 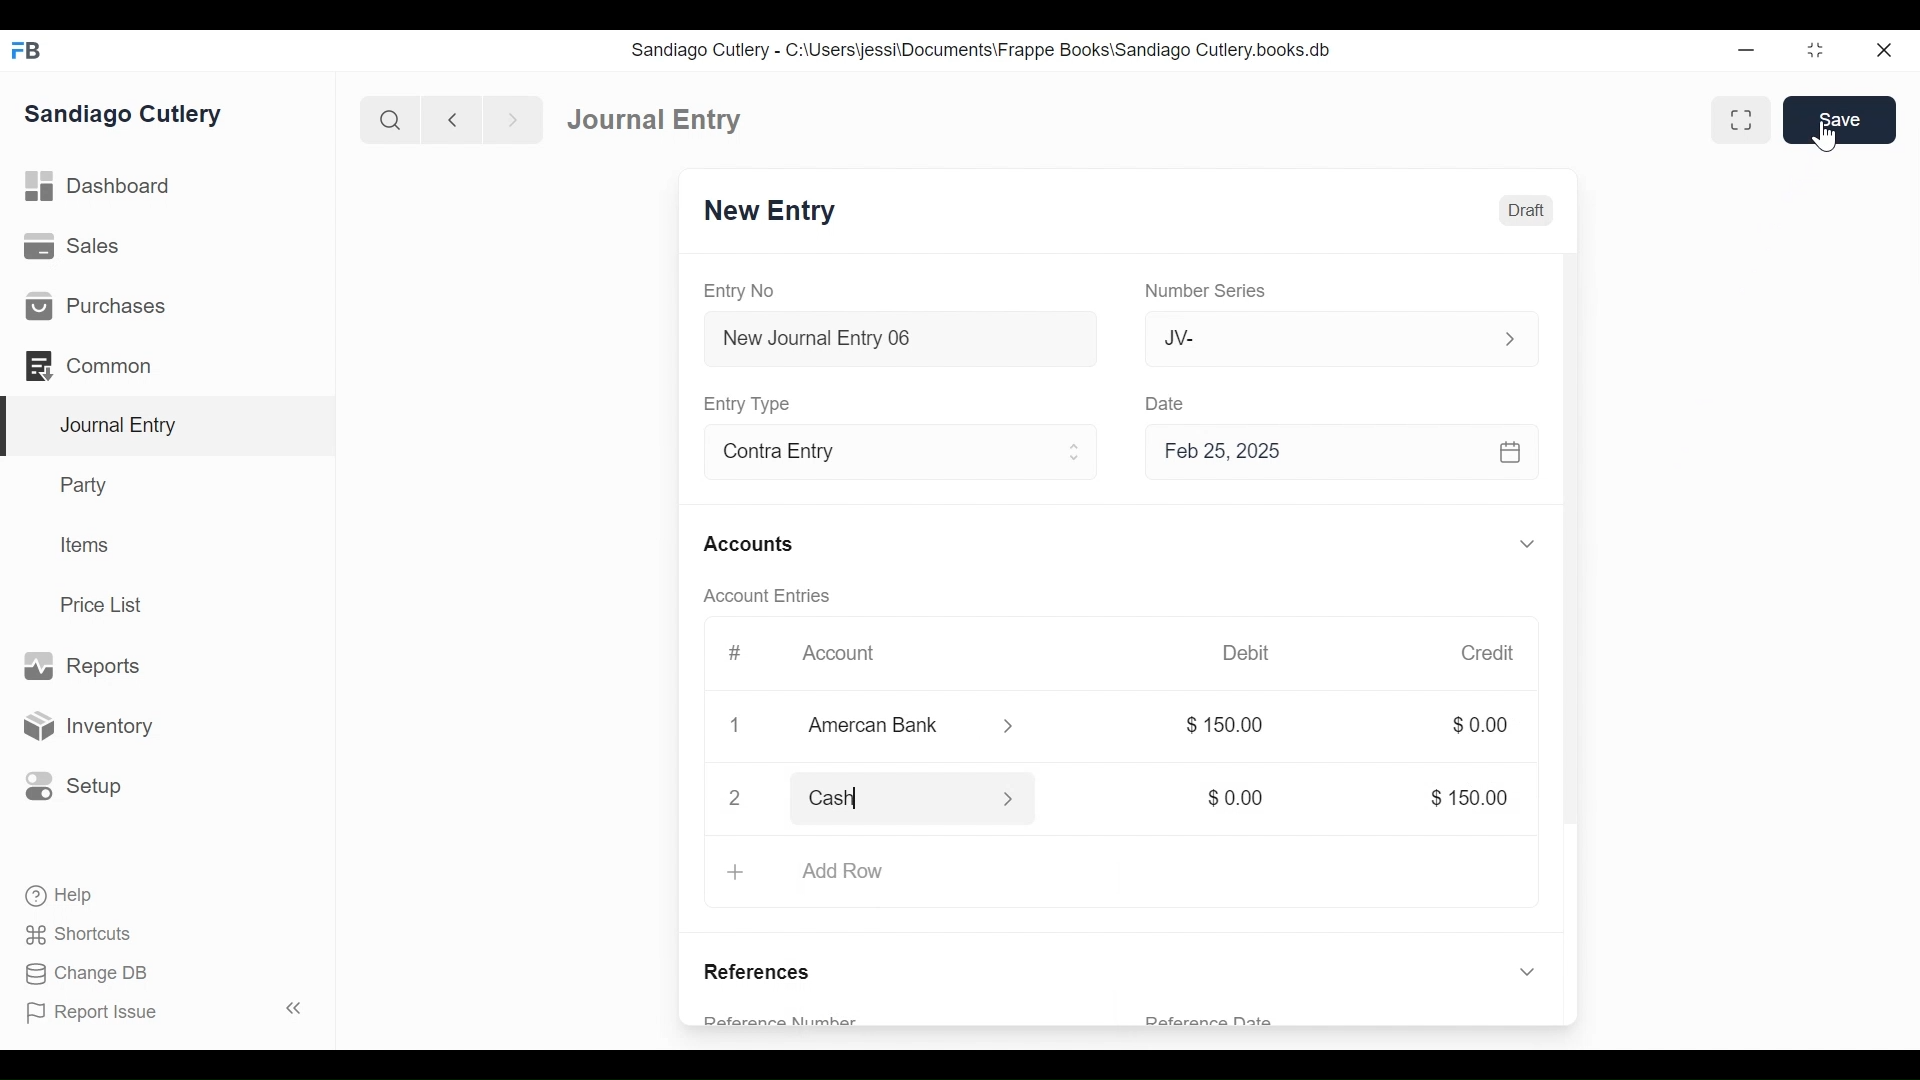 I want to click on +, so click(x=735, y=871).